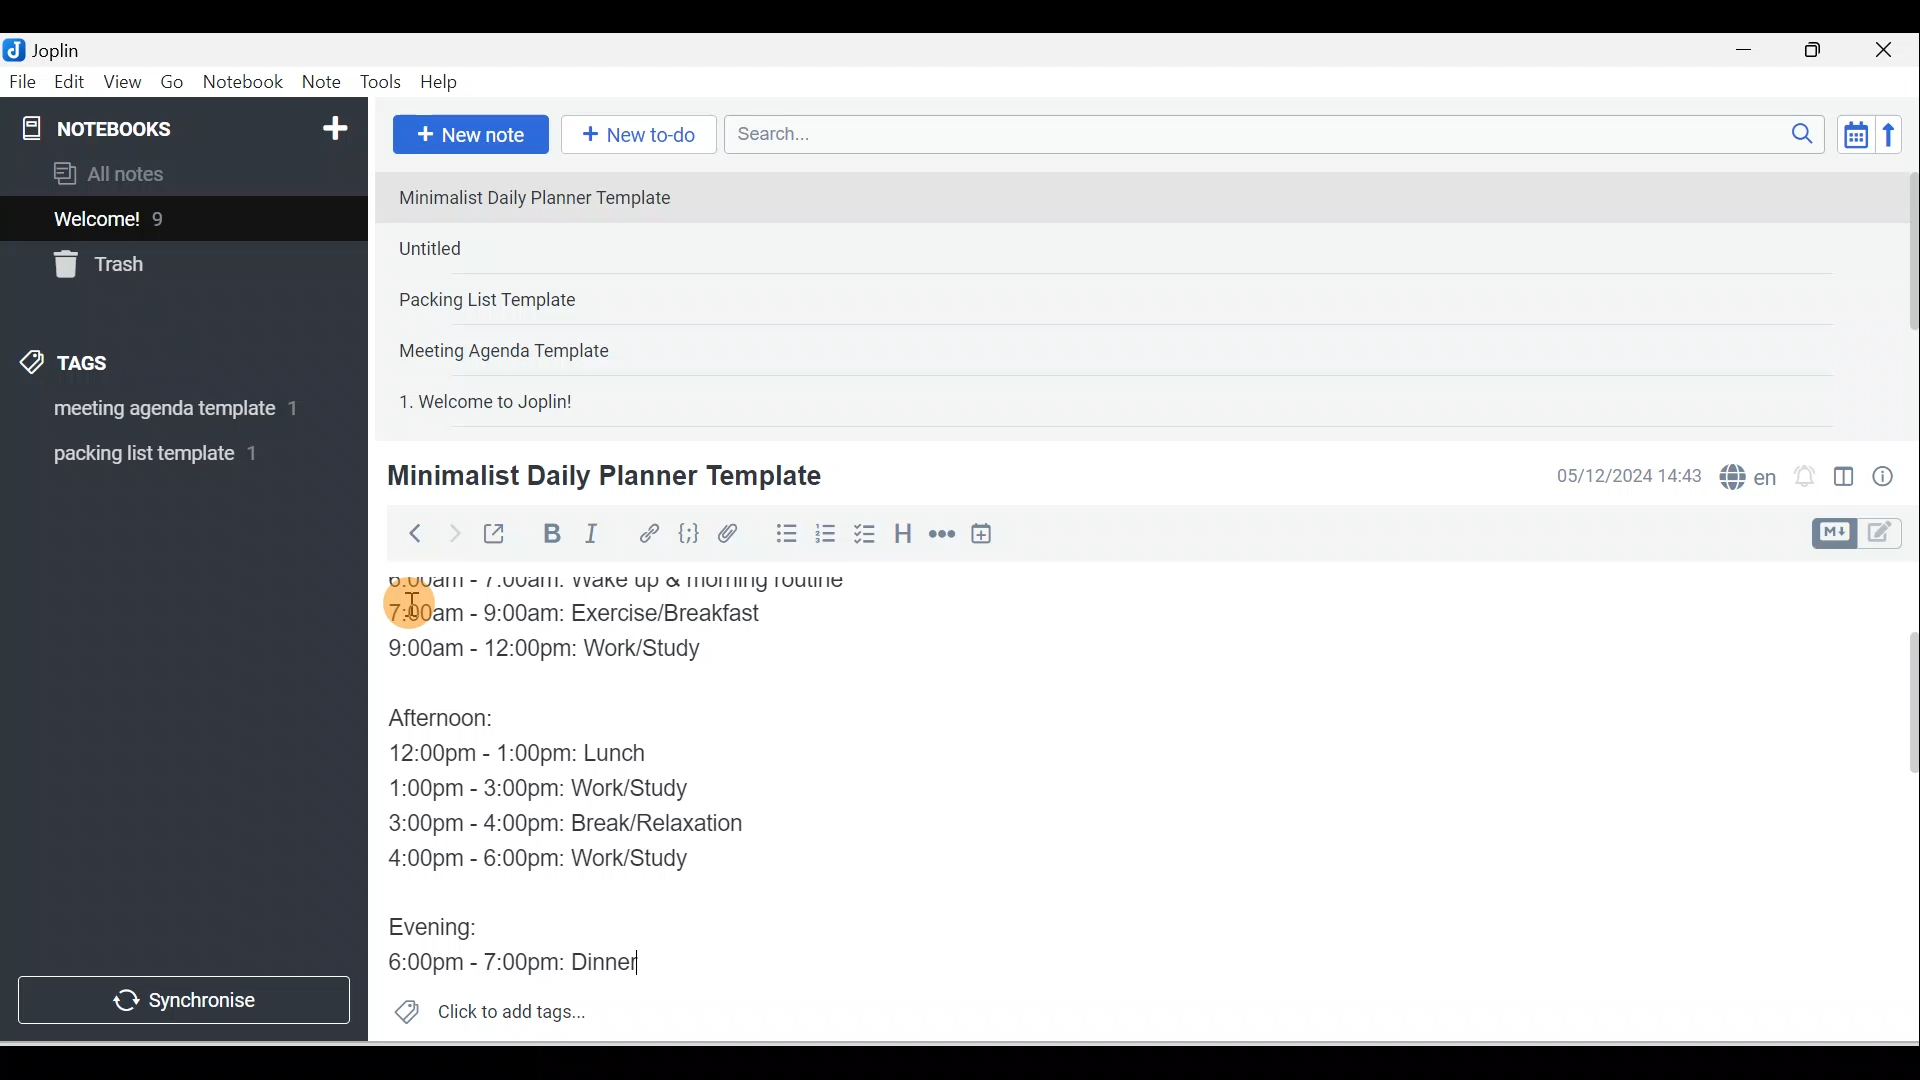 This screenshot has width=1920, height=1080. I want to click on Heading, so click(902, 532).